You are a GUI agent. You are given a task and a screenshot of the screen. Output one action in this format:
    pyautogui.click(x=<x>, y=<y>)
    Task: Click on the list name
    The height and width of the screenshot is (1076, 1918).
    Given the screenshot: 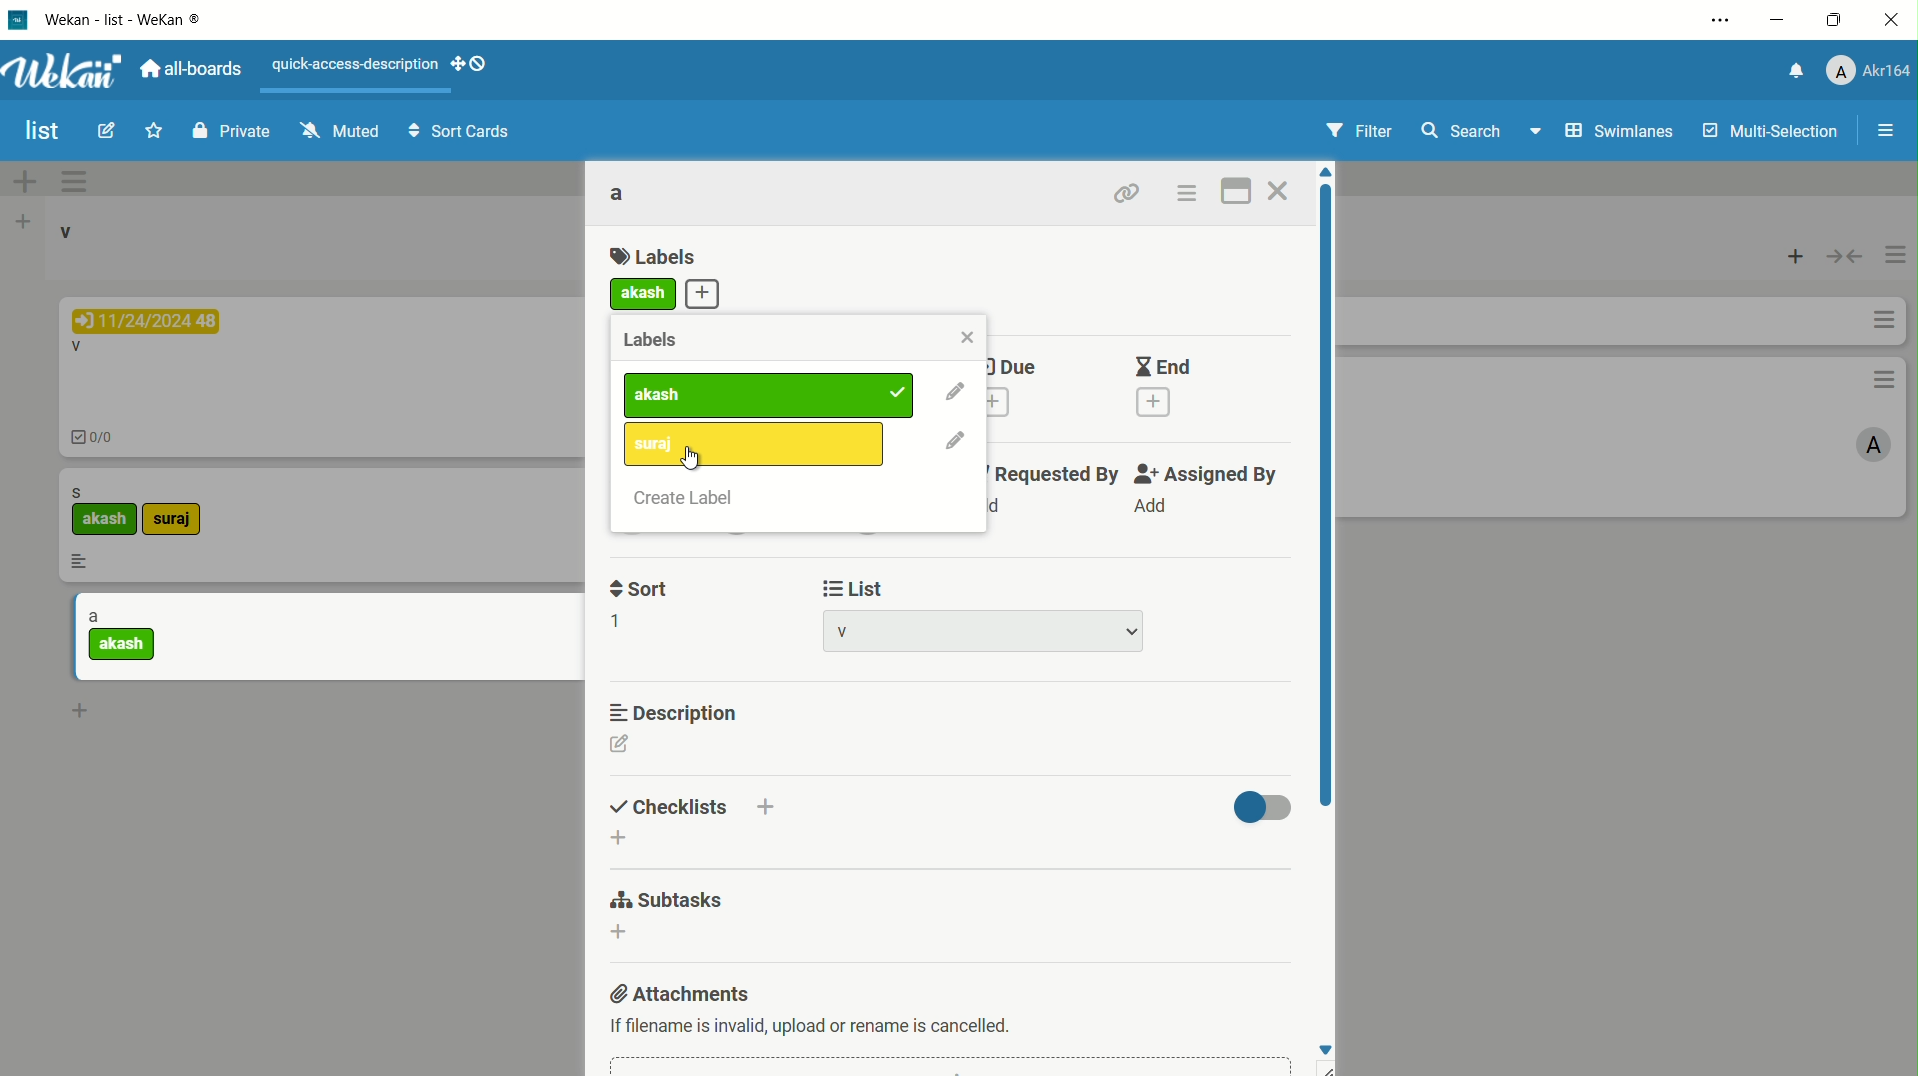 What is the action you would take?
    pyautogui.click(x=842, y=628)
    